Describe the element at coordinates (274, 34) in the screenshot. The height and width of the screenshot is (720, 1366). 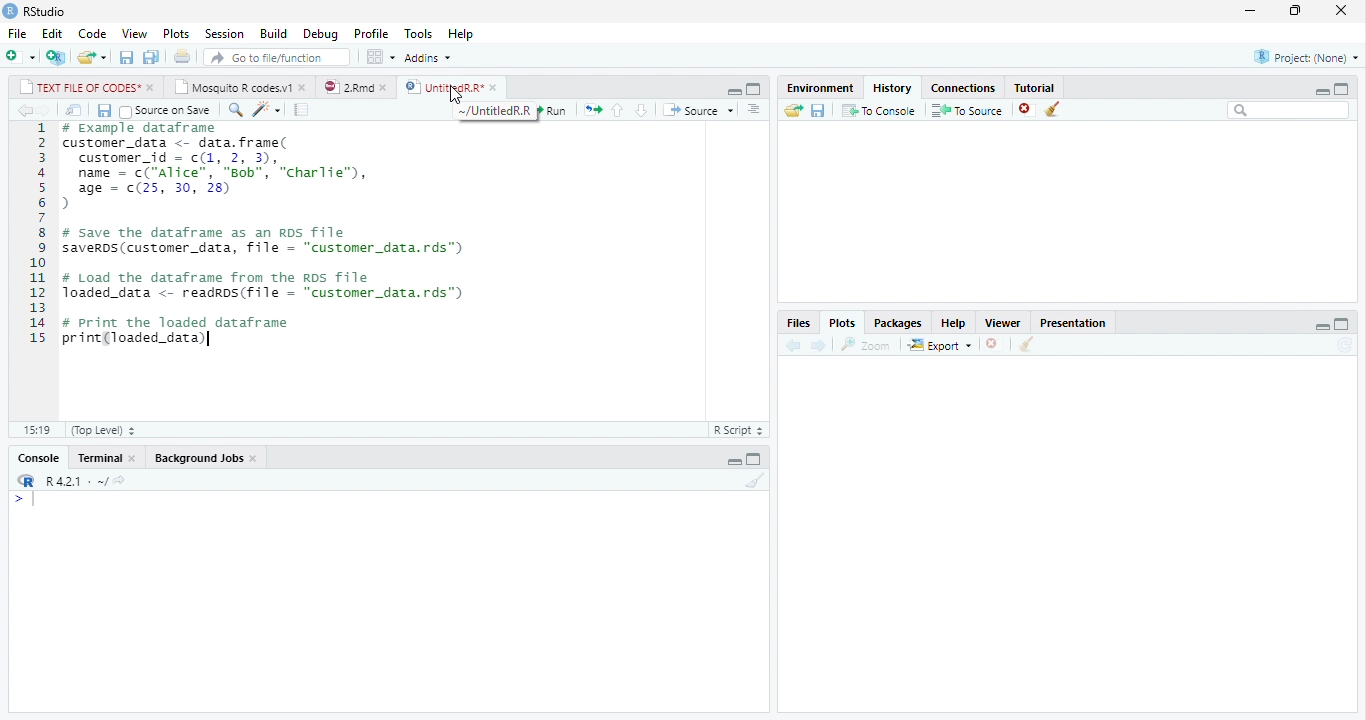
I see `Build` at that location.